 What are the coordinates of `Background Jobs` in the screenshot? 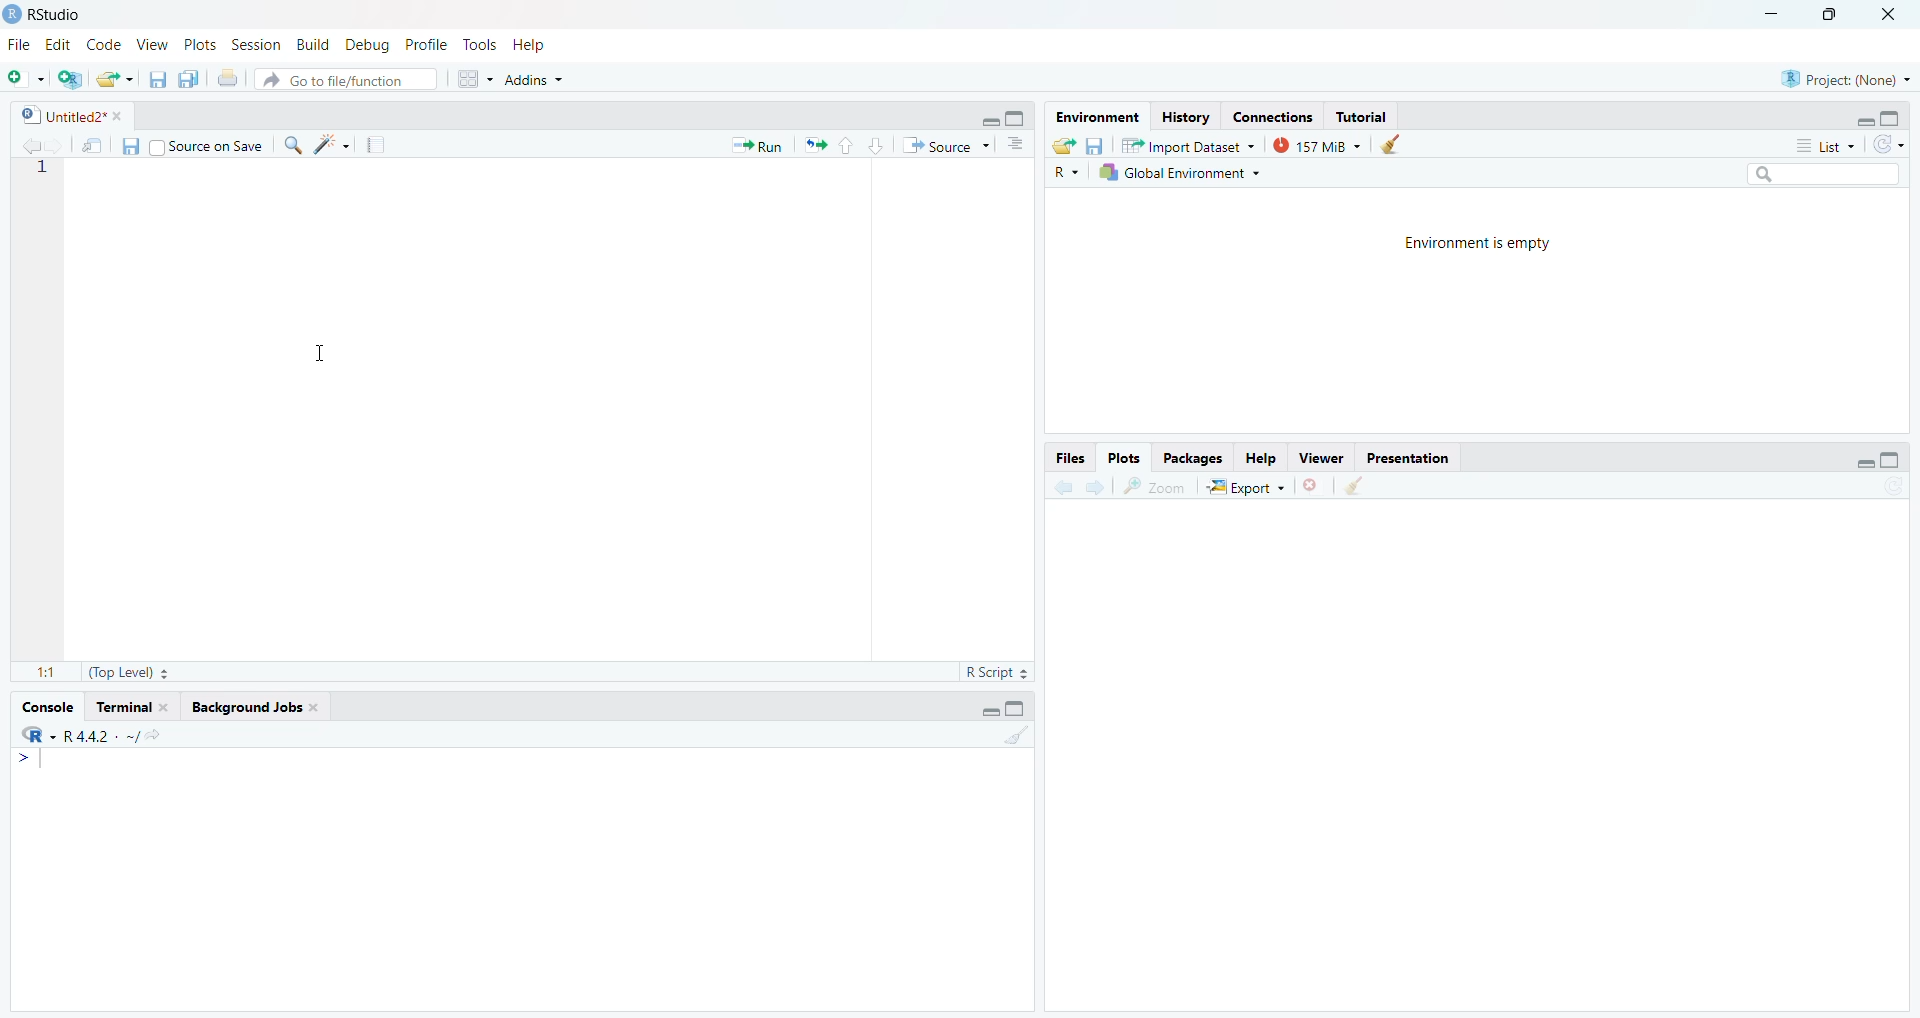 It's located at (242, 706).